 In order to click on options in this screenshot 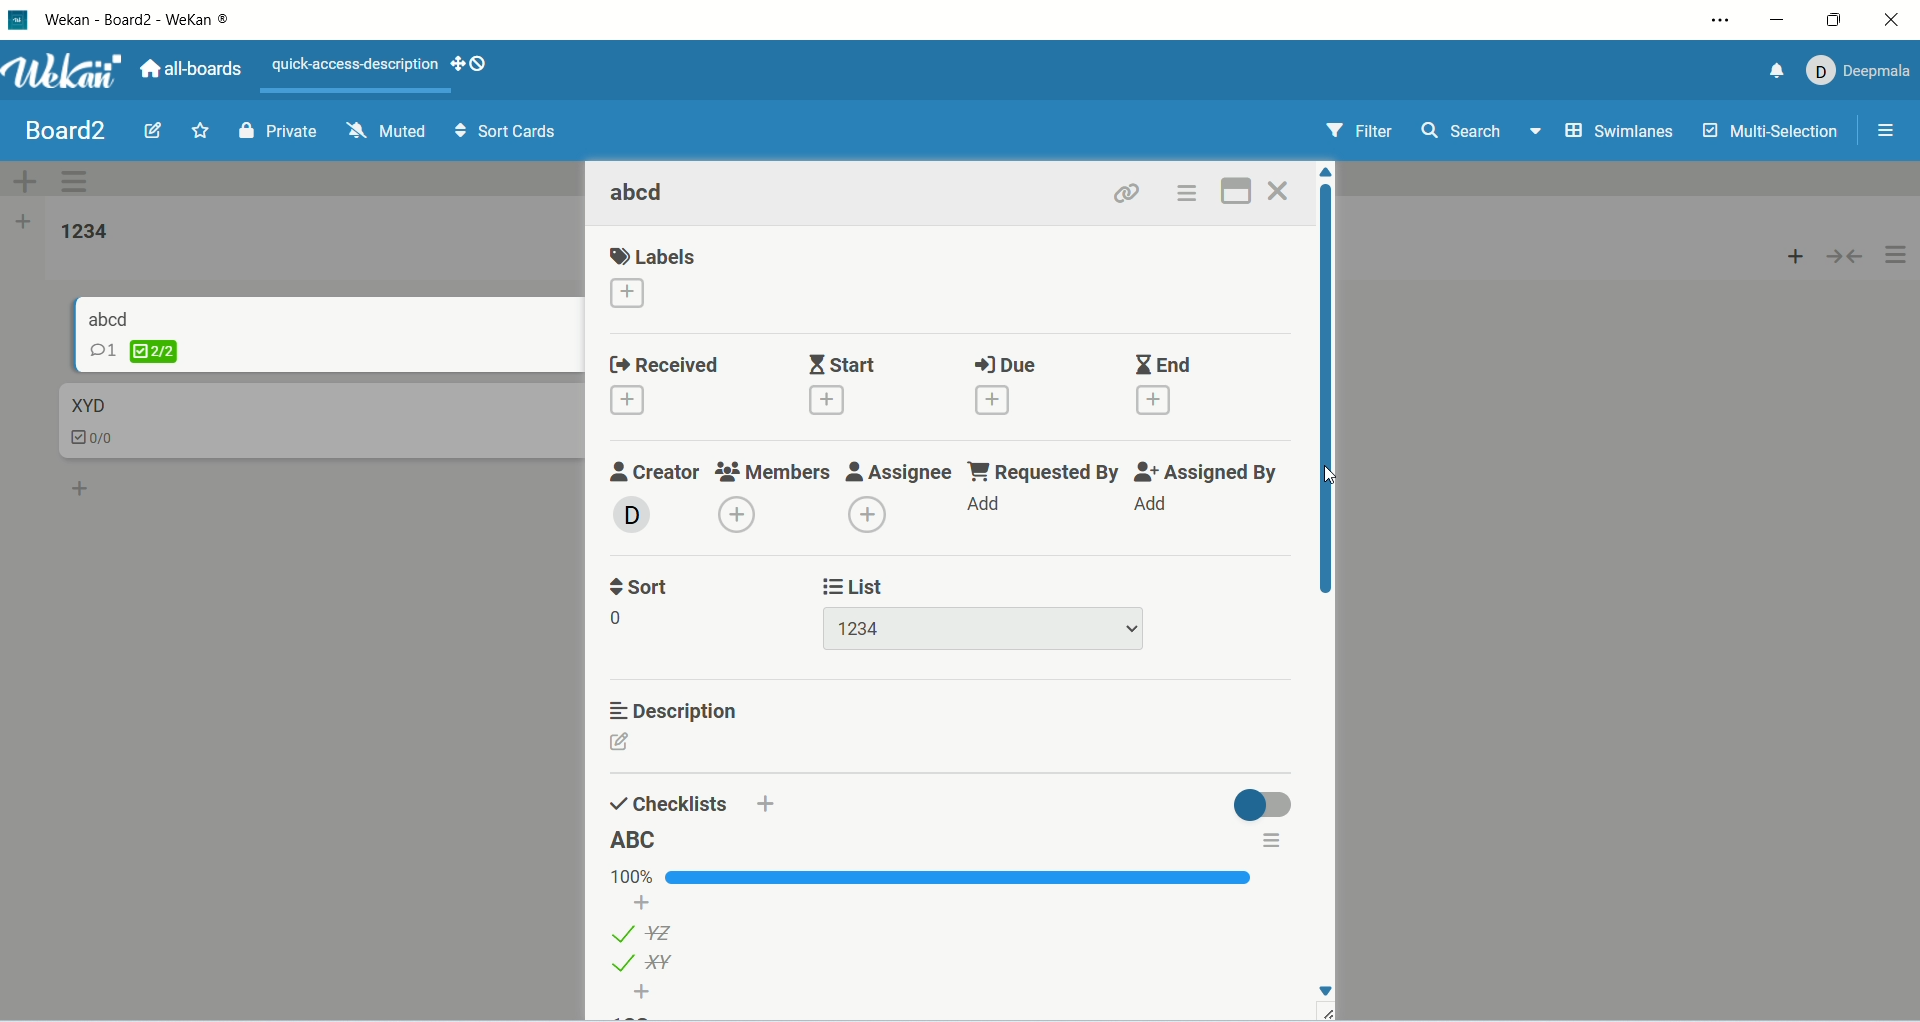, I will do `click(1892, 128)`.